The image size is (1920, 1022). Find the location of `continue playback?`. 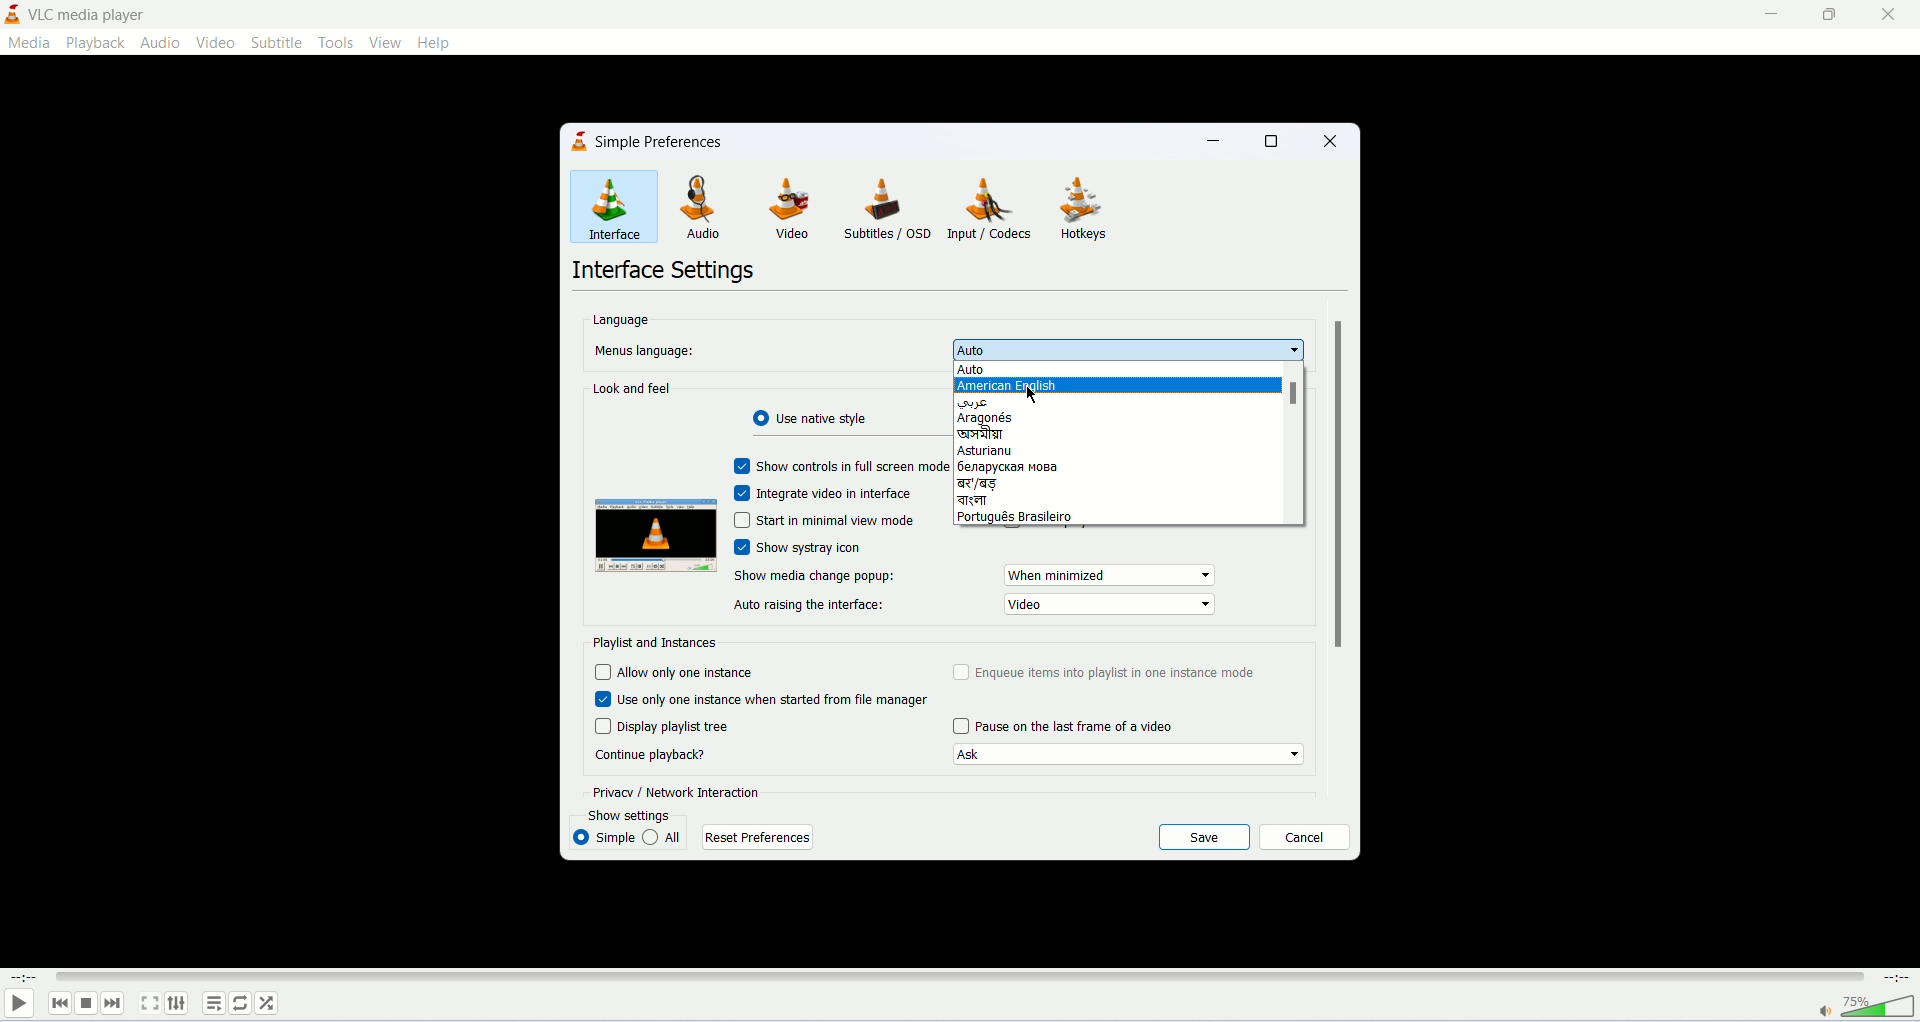

continue playback? is located at coordinates (650, 754).